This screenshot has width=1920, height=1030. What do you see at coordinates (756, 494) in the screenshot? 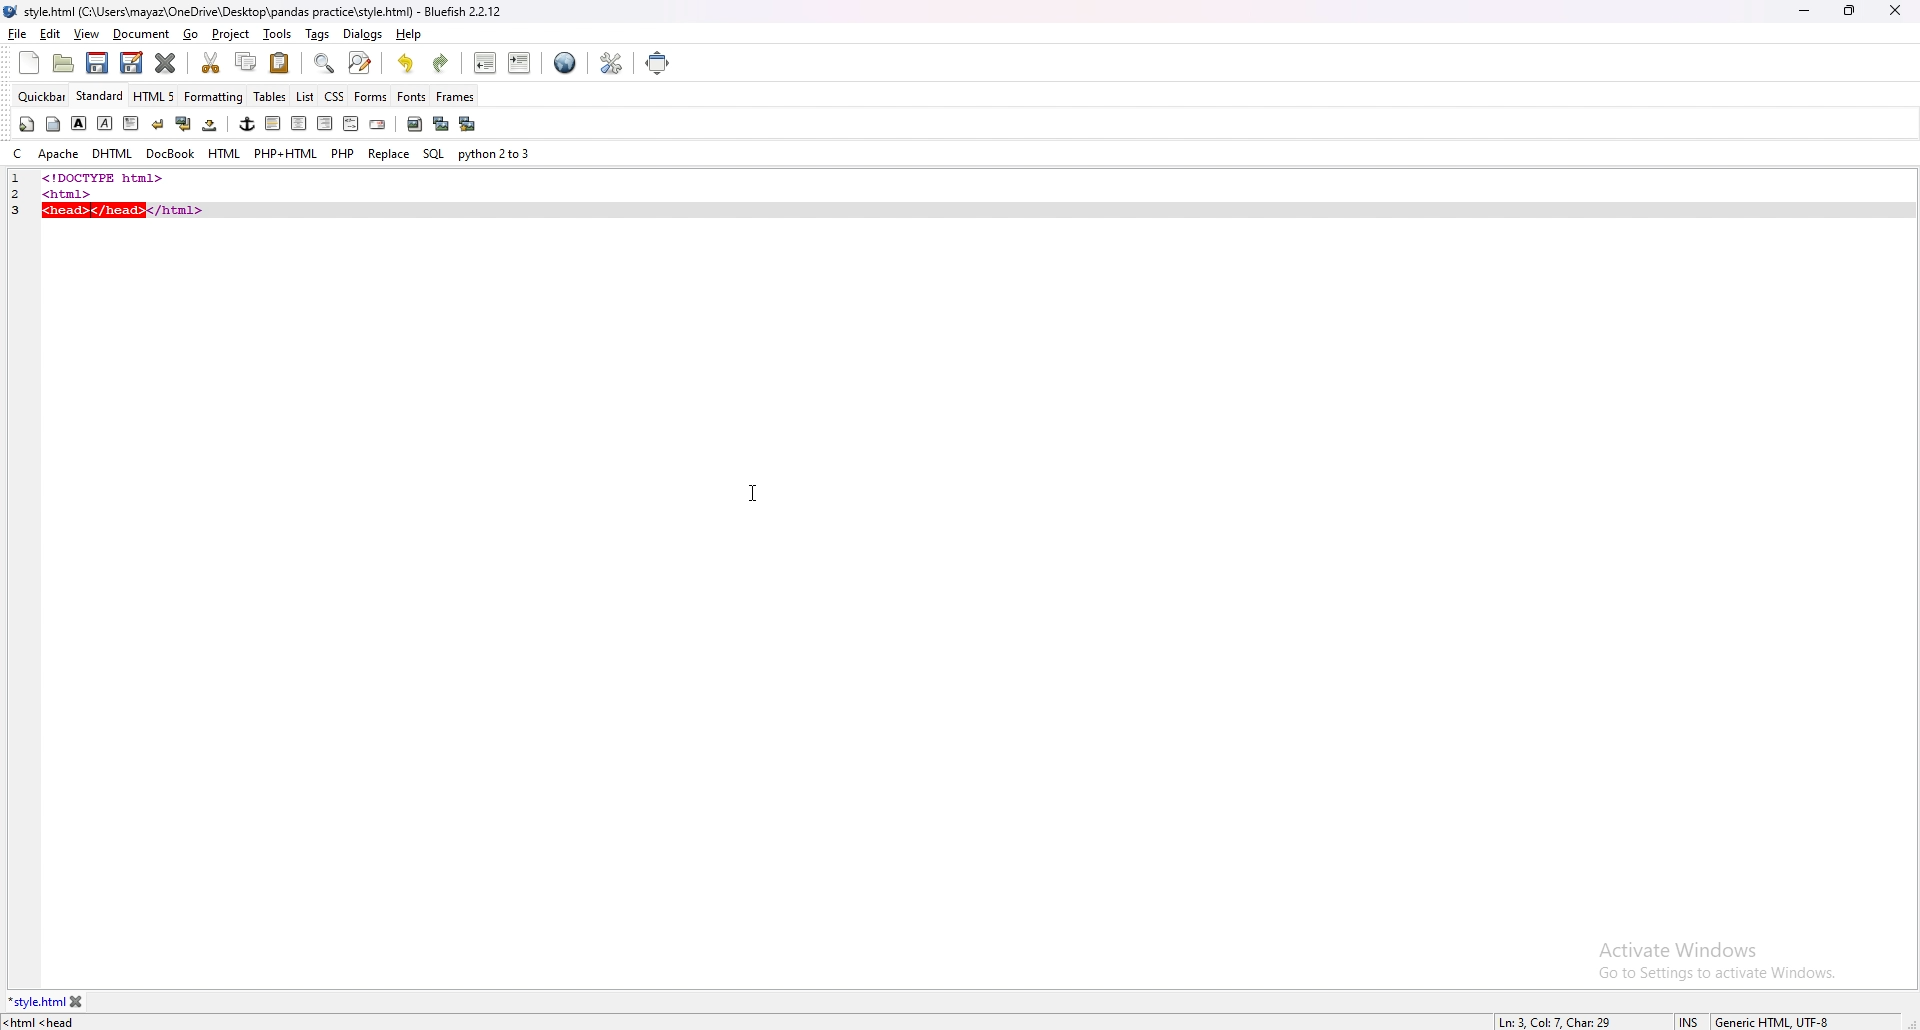
I see `cursor` at bounding box center [756, 494].